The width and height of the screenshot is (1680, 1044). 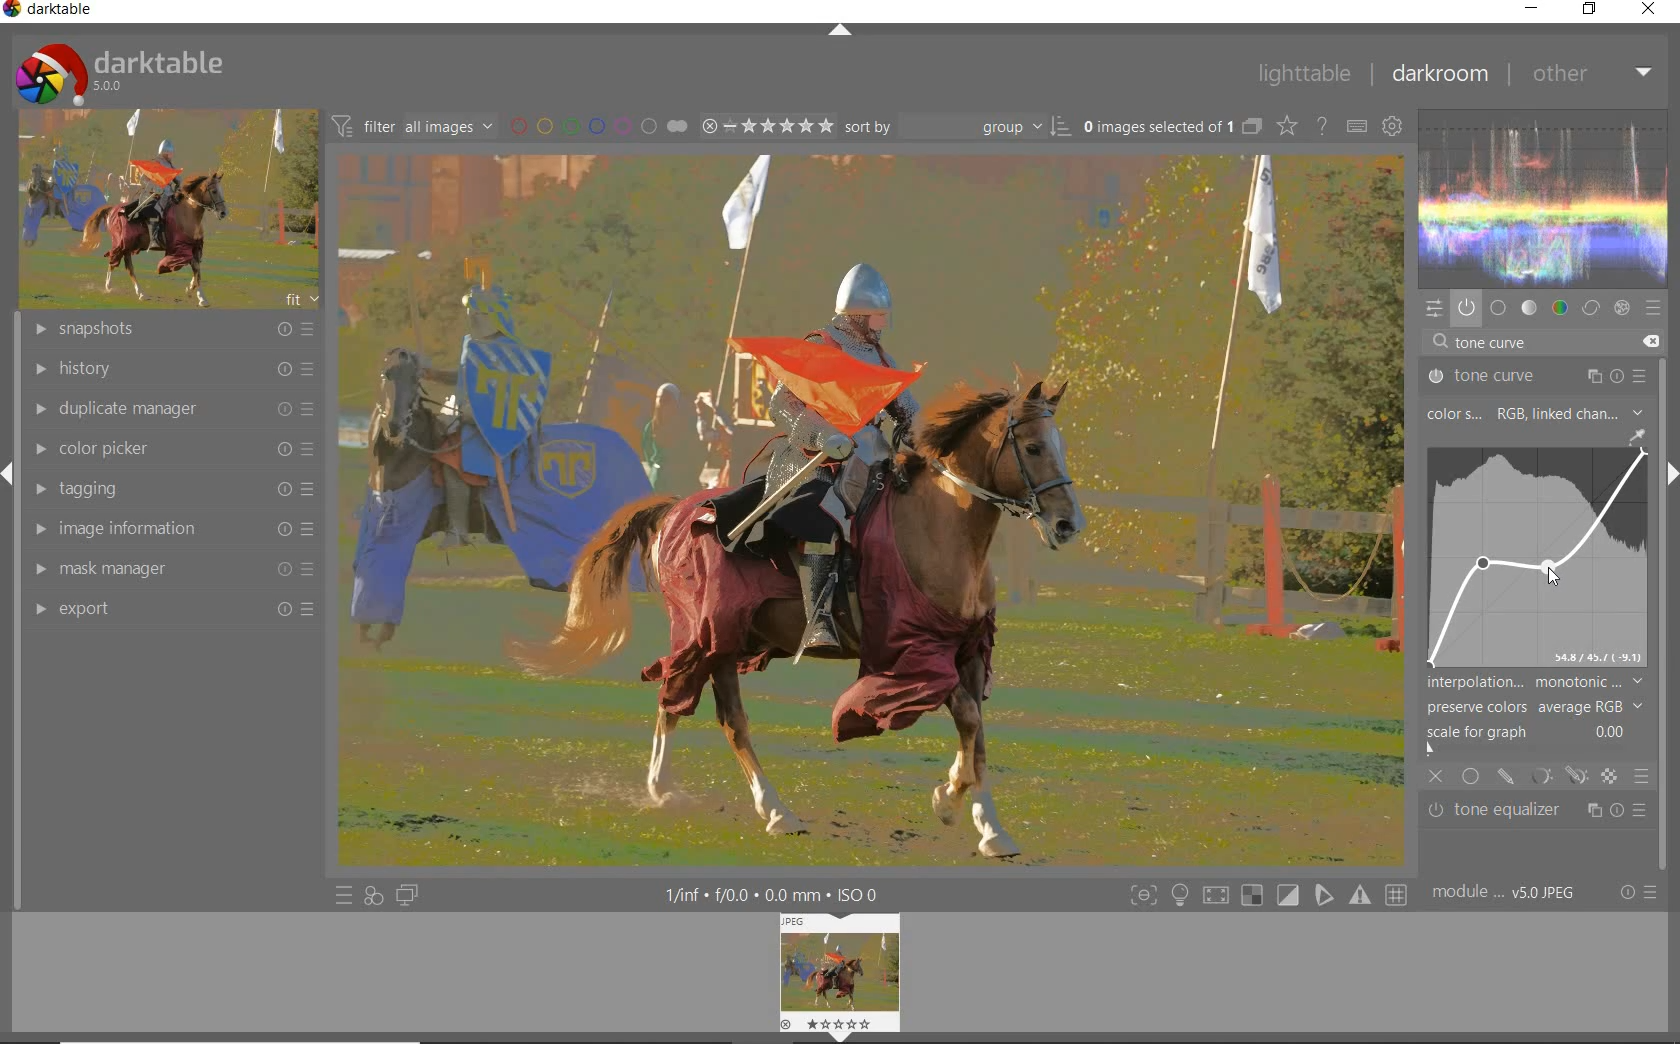 I want to click on 1/fnf f/0.0 0.0 mm ISO 0, so click(x=780, y=894).